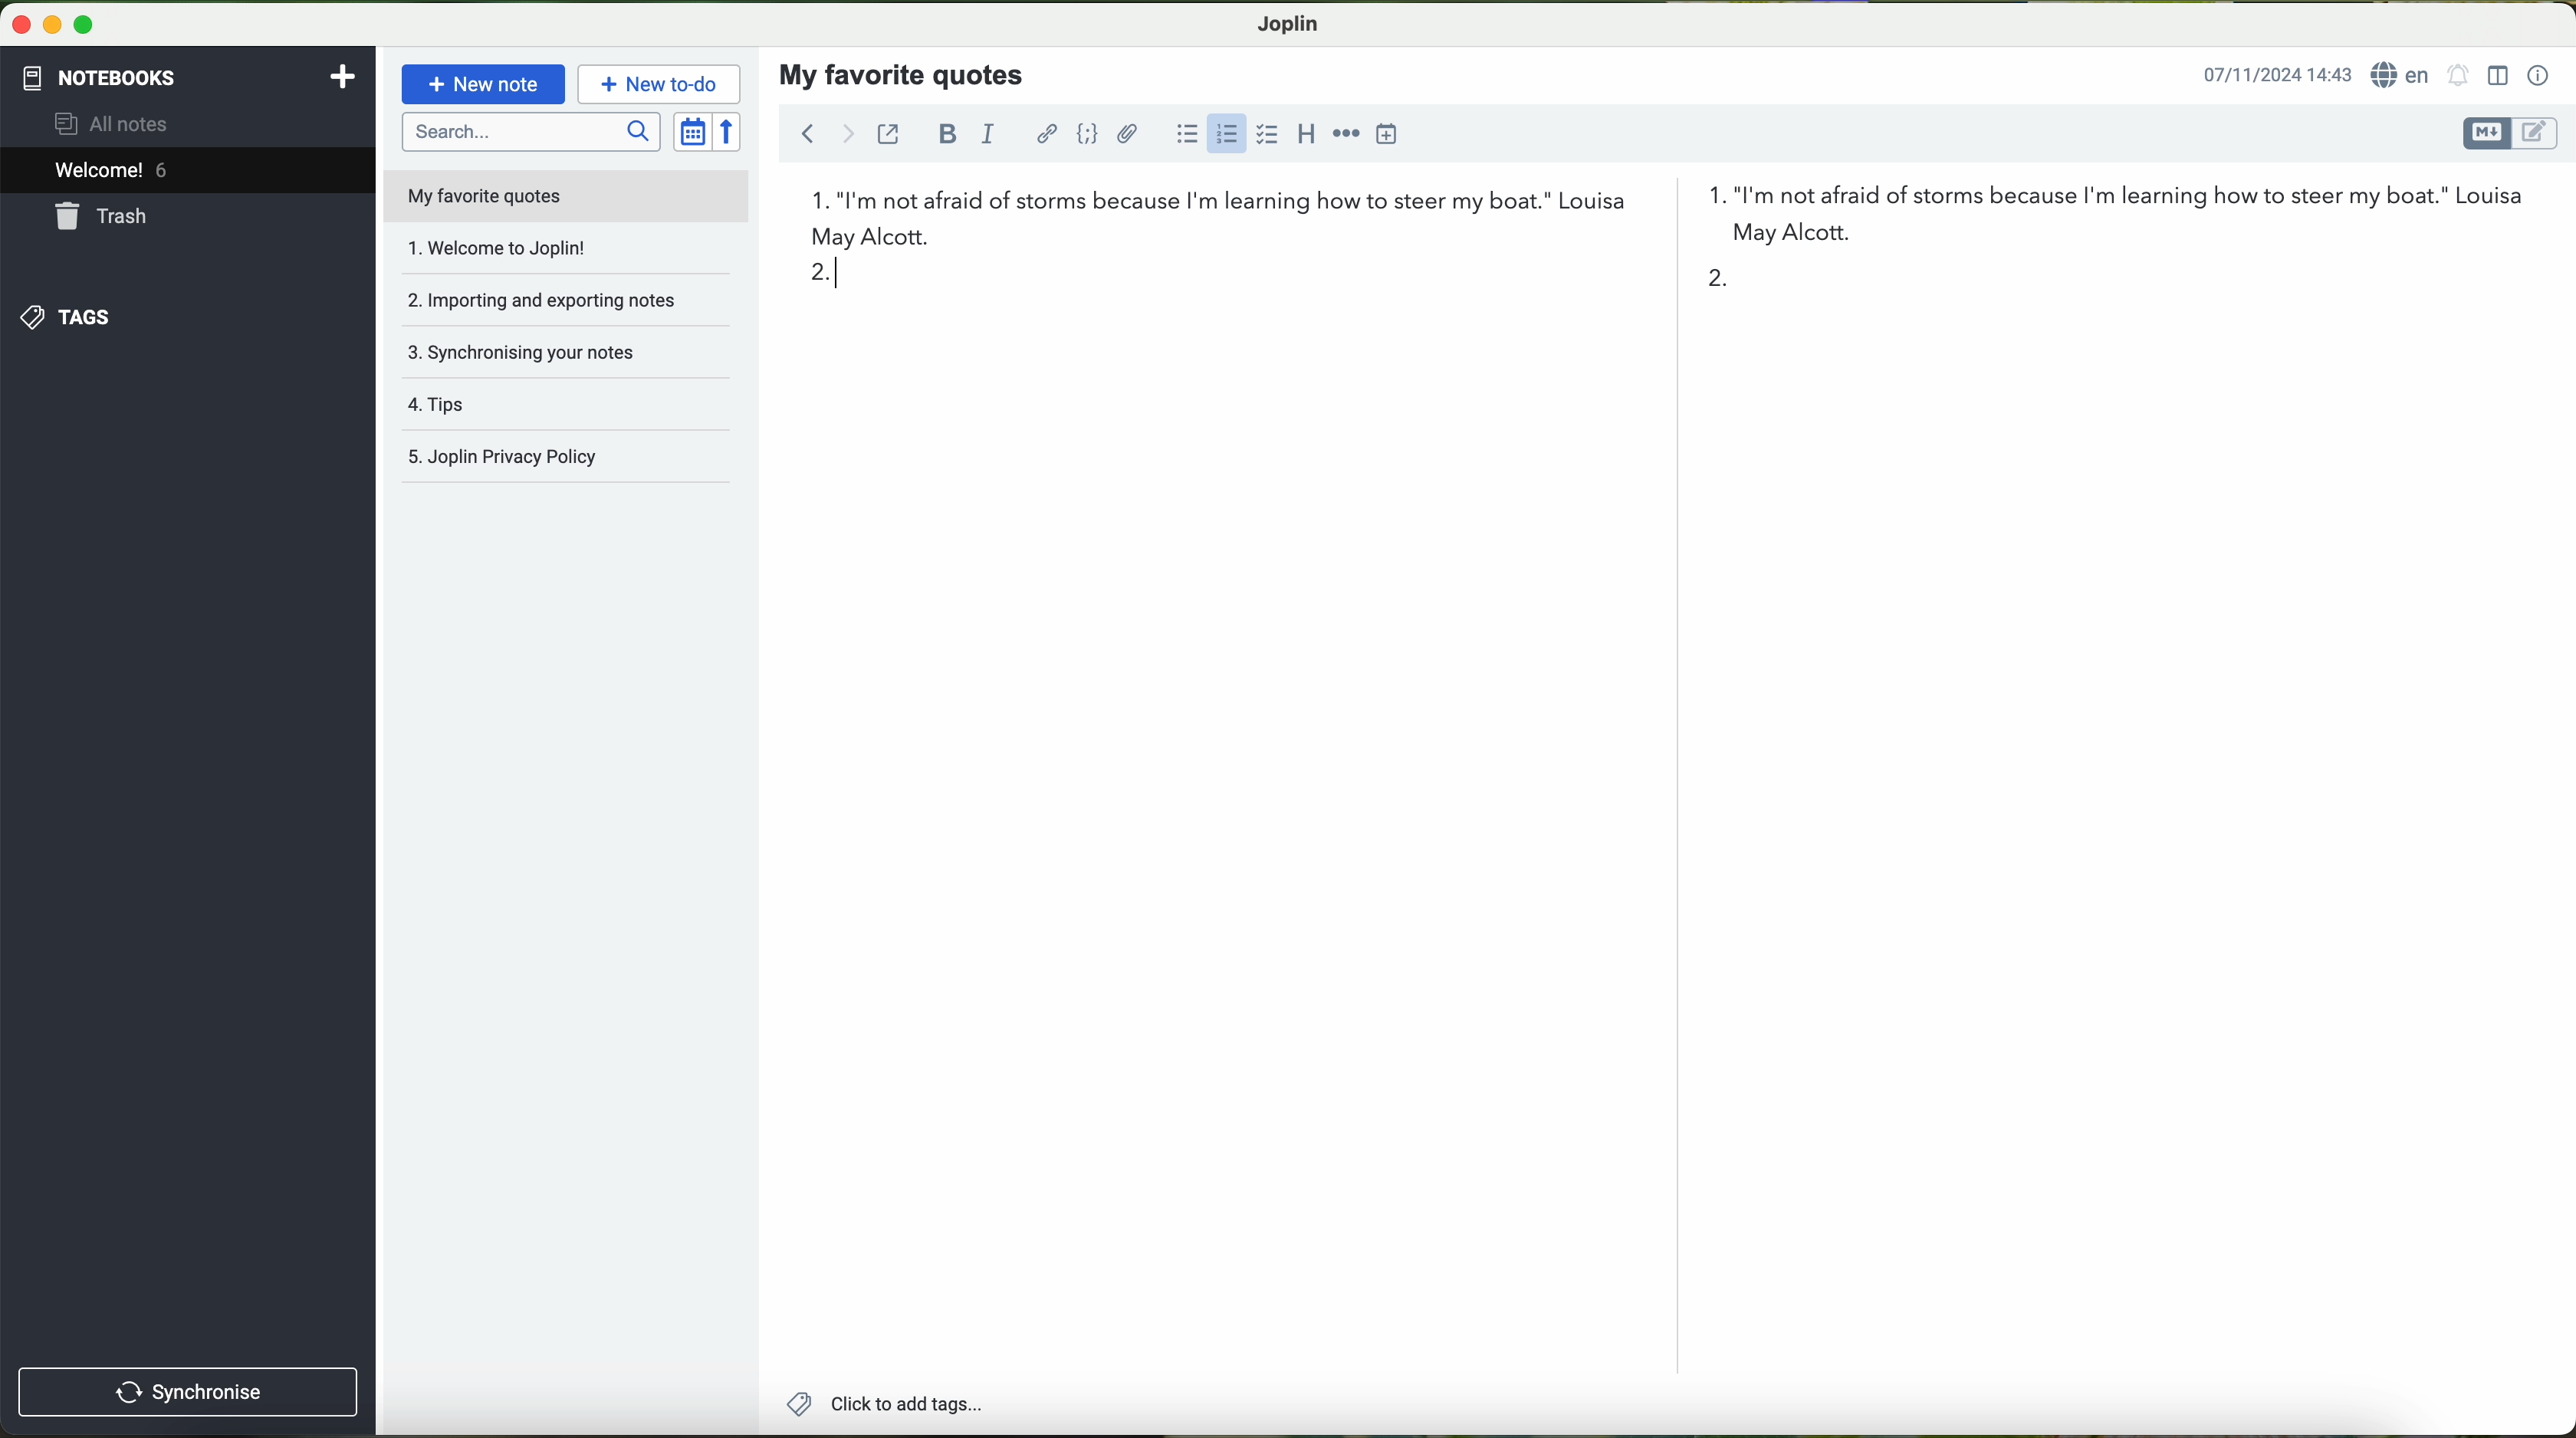  What do you see at coordinates (890, 135) in the screenshot?
I see `toggle external editing` at bounding box center [890, 135].